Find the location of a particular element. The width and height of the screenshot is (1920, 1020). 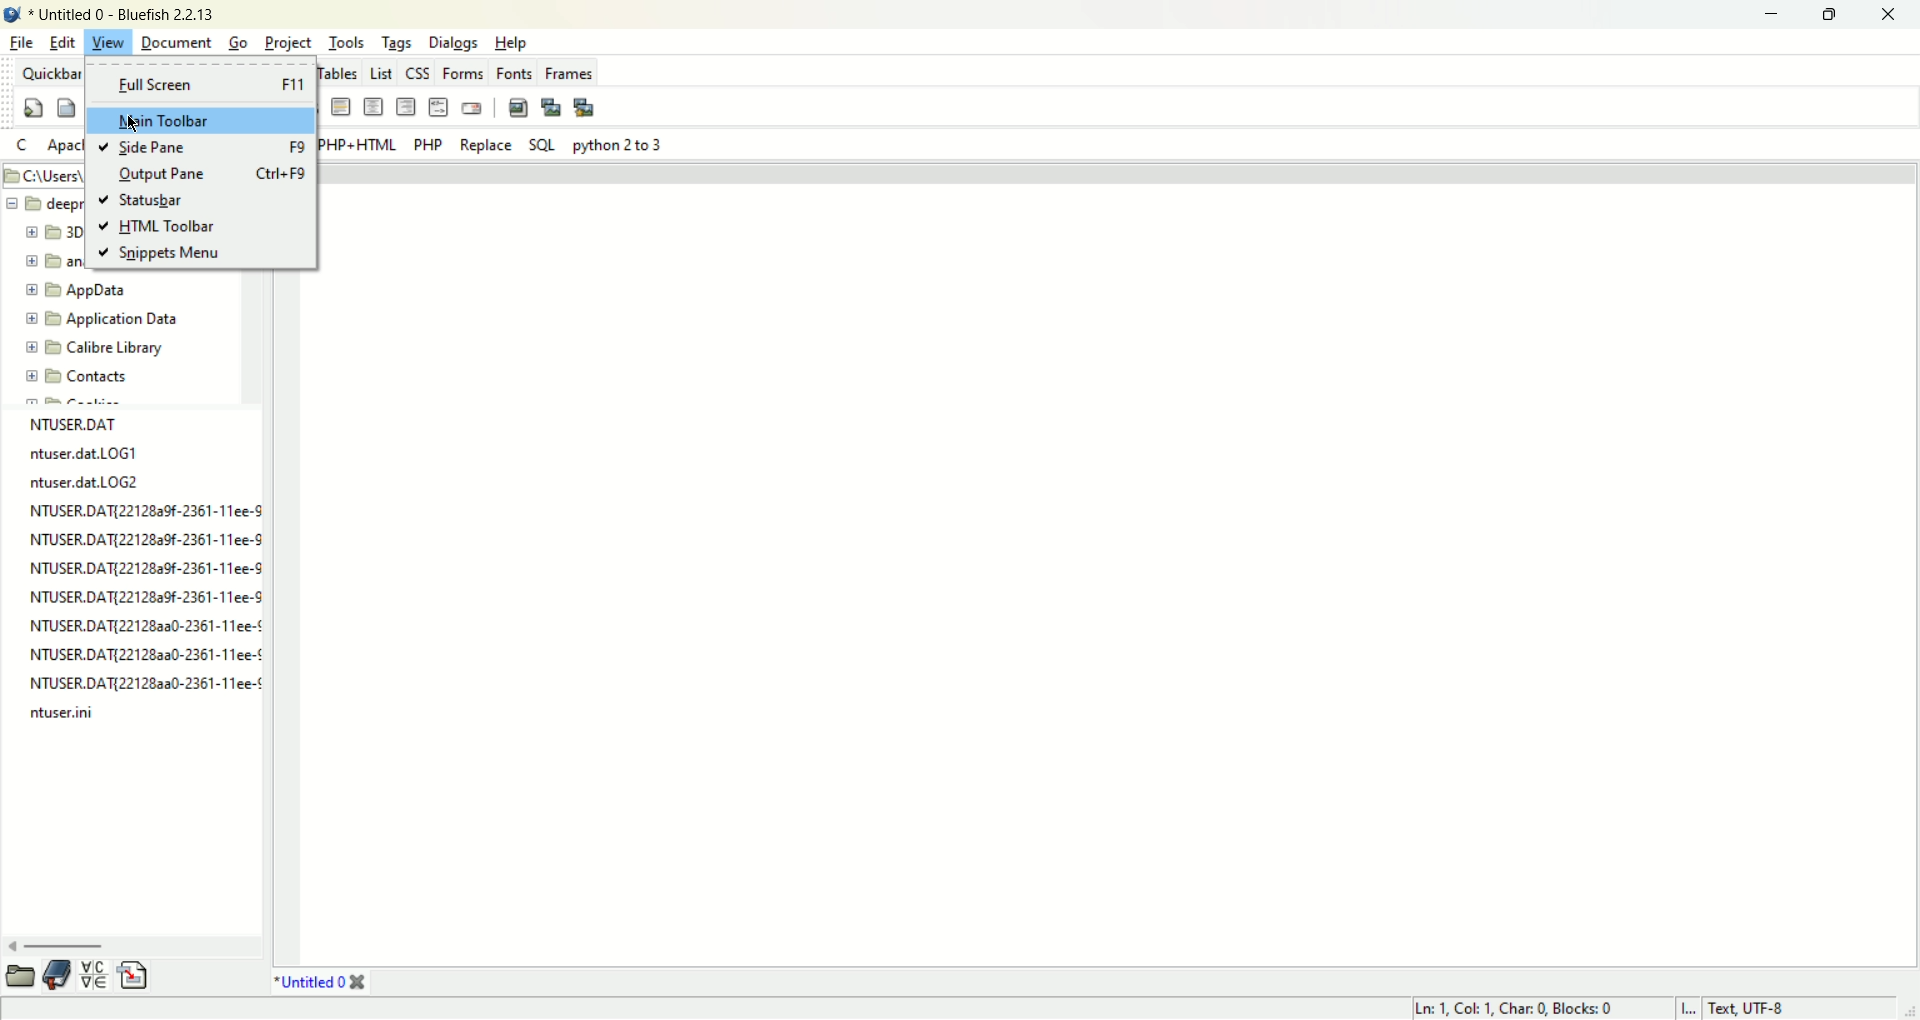

maximize is located at coordinates (1828, 17).